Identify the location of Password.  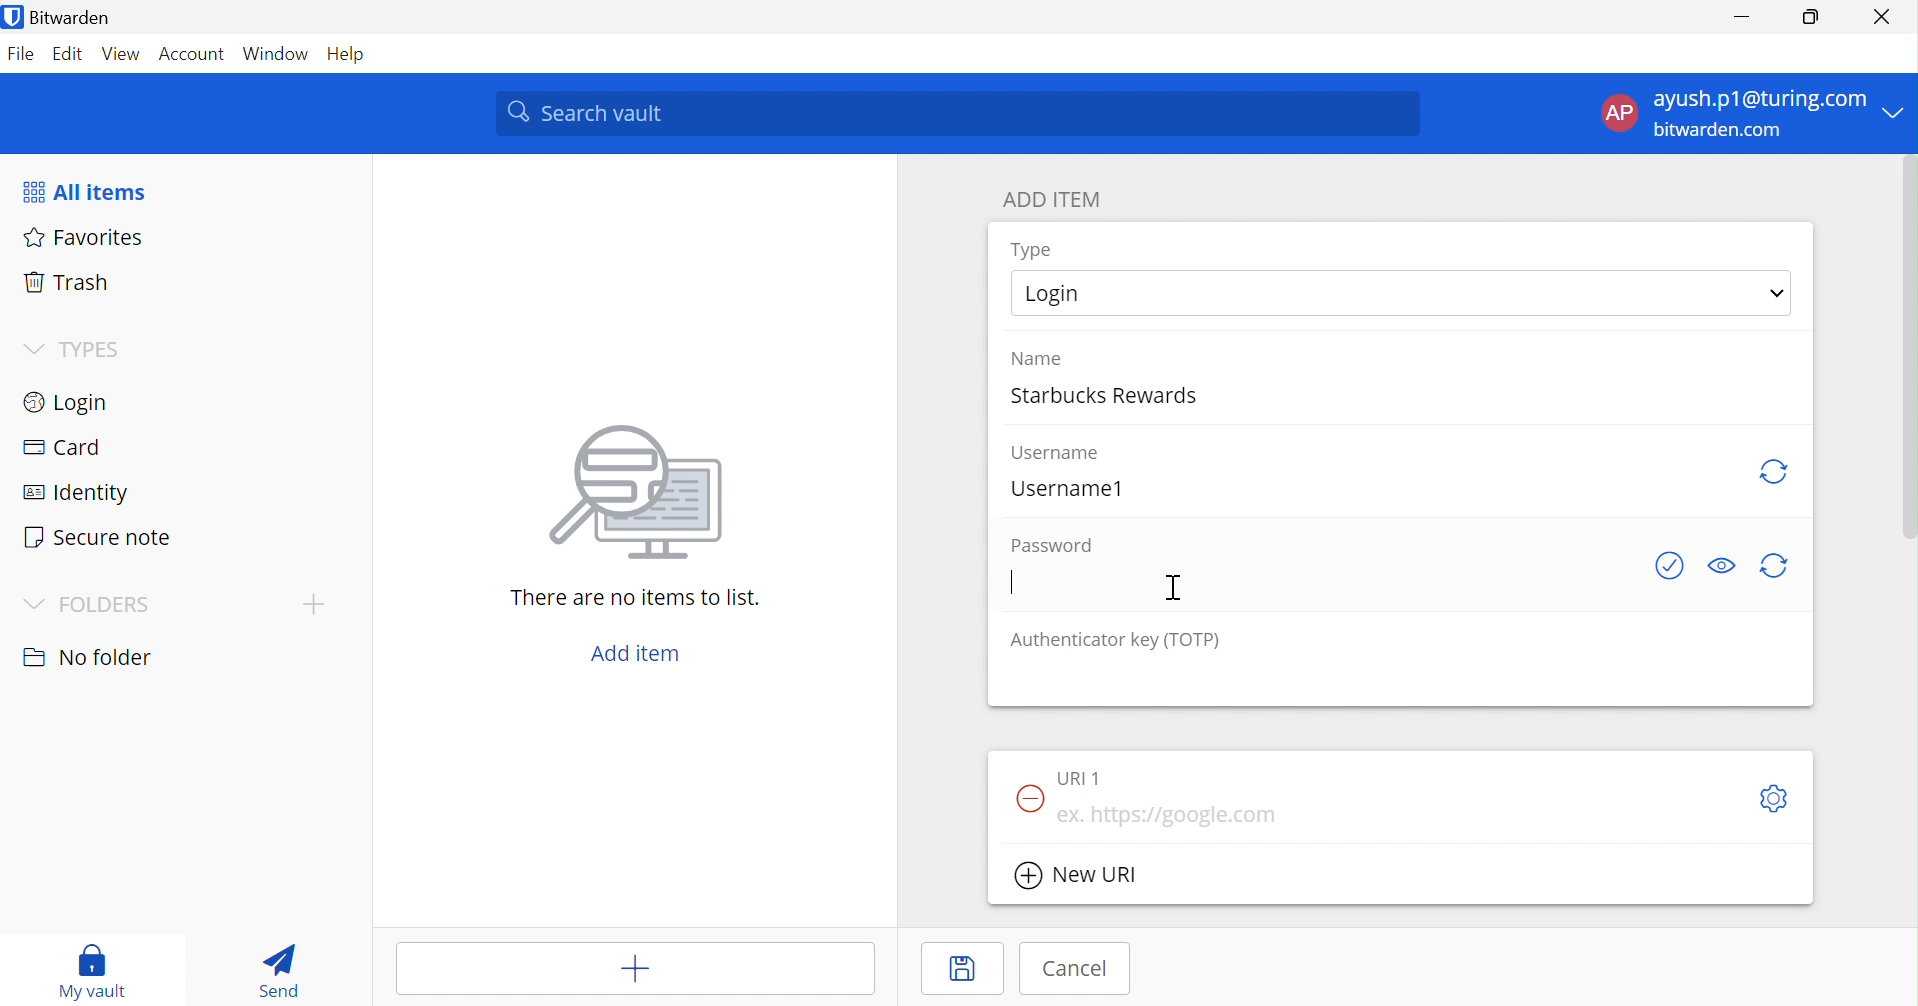
(1051, 546).